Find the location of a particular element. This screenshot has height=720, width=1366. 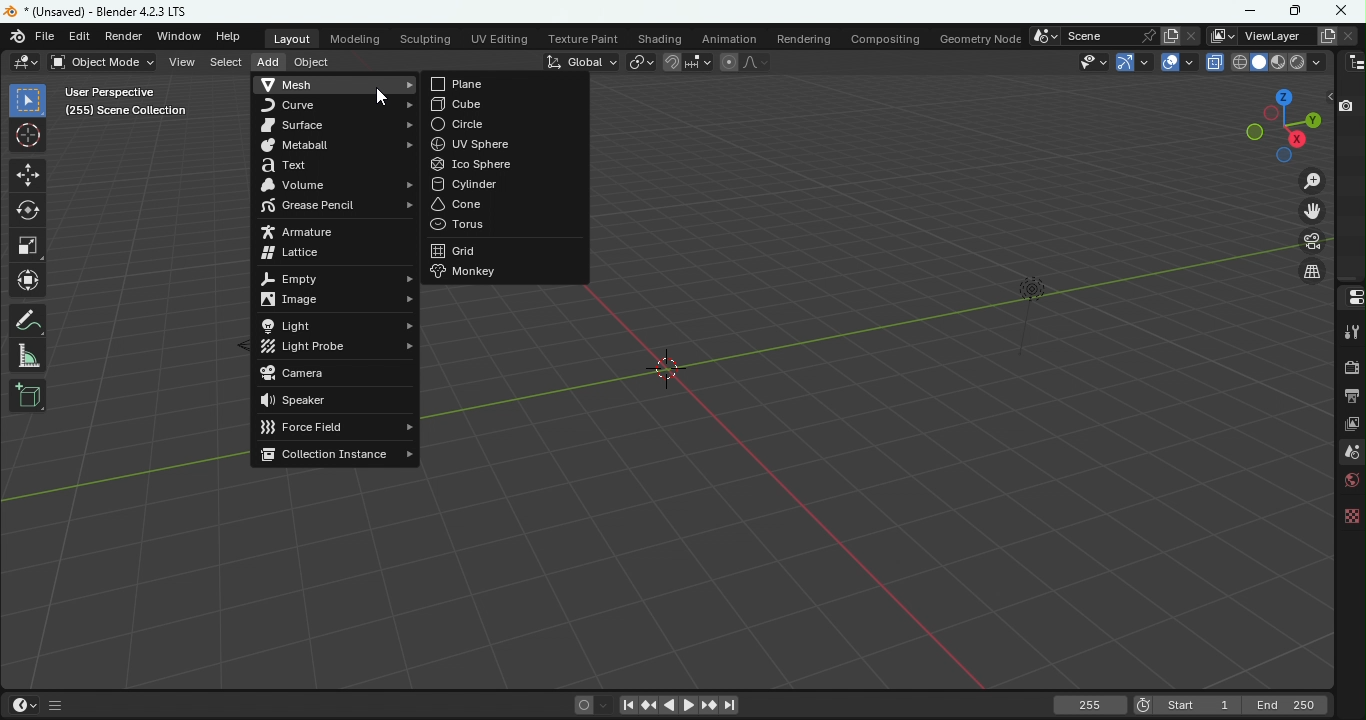

Viewport shading: Material preview is located at coordinates (1277, 62).